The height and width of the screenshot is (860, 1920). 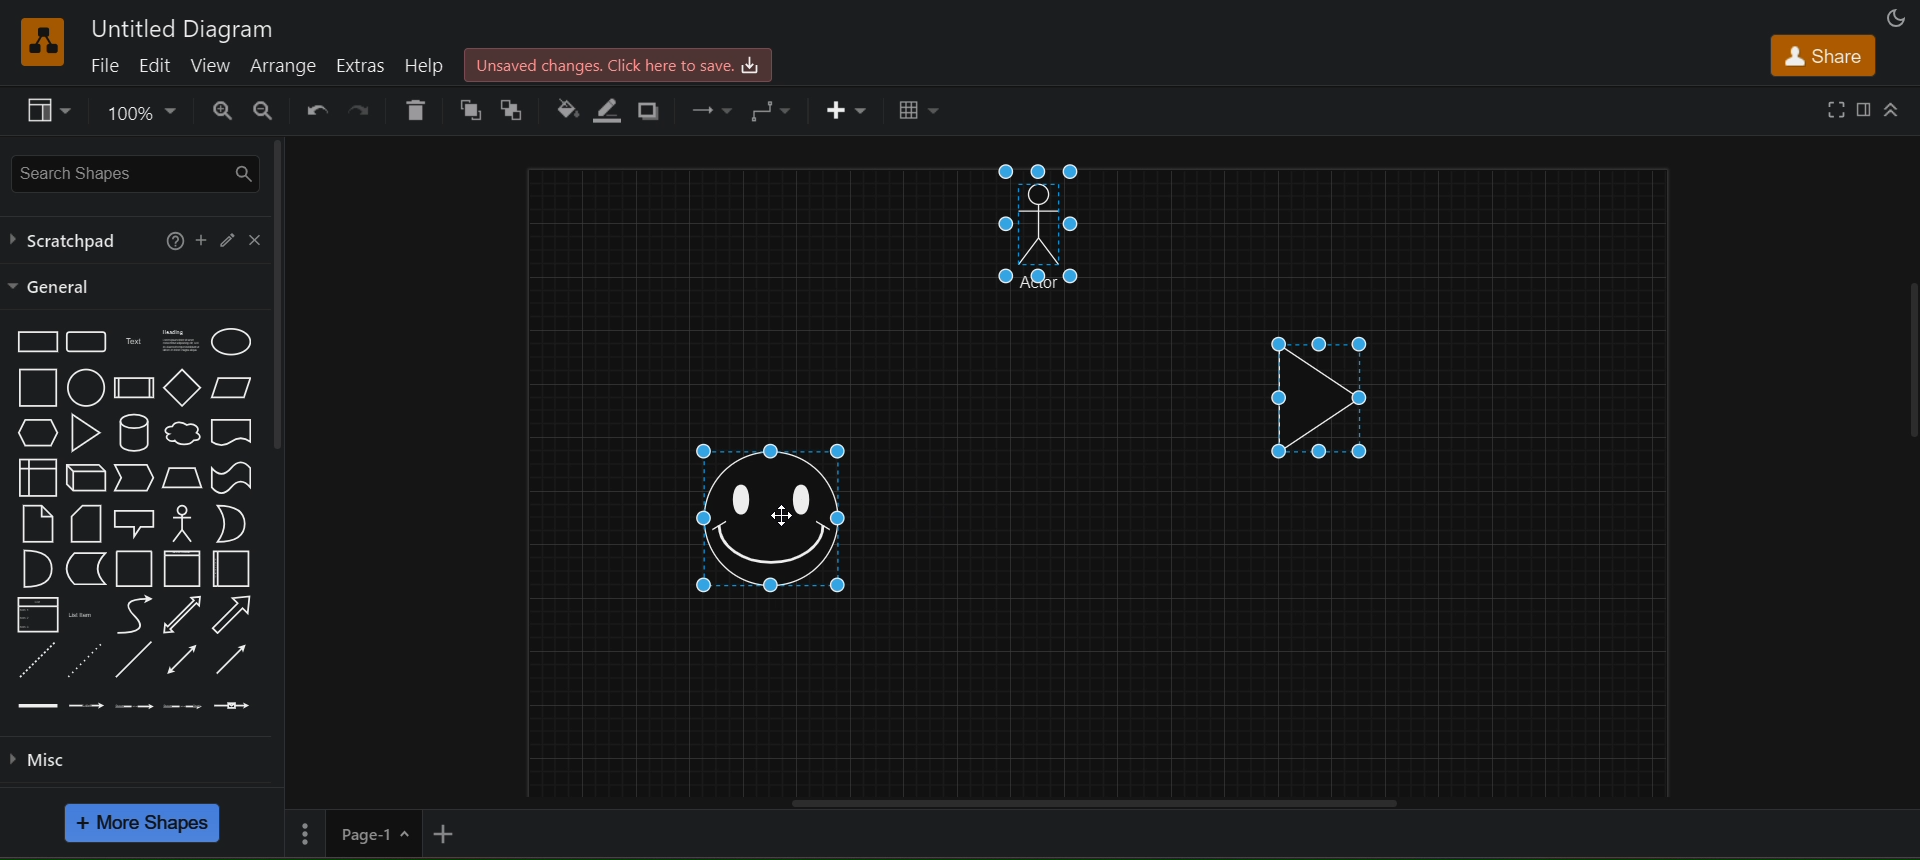 I want to click on data storage, so click(x=86, y=568).